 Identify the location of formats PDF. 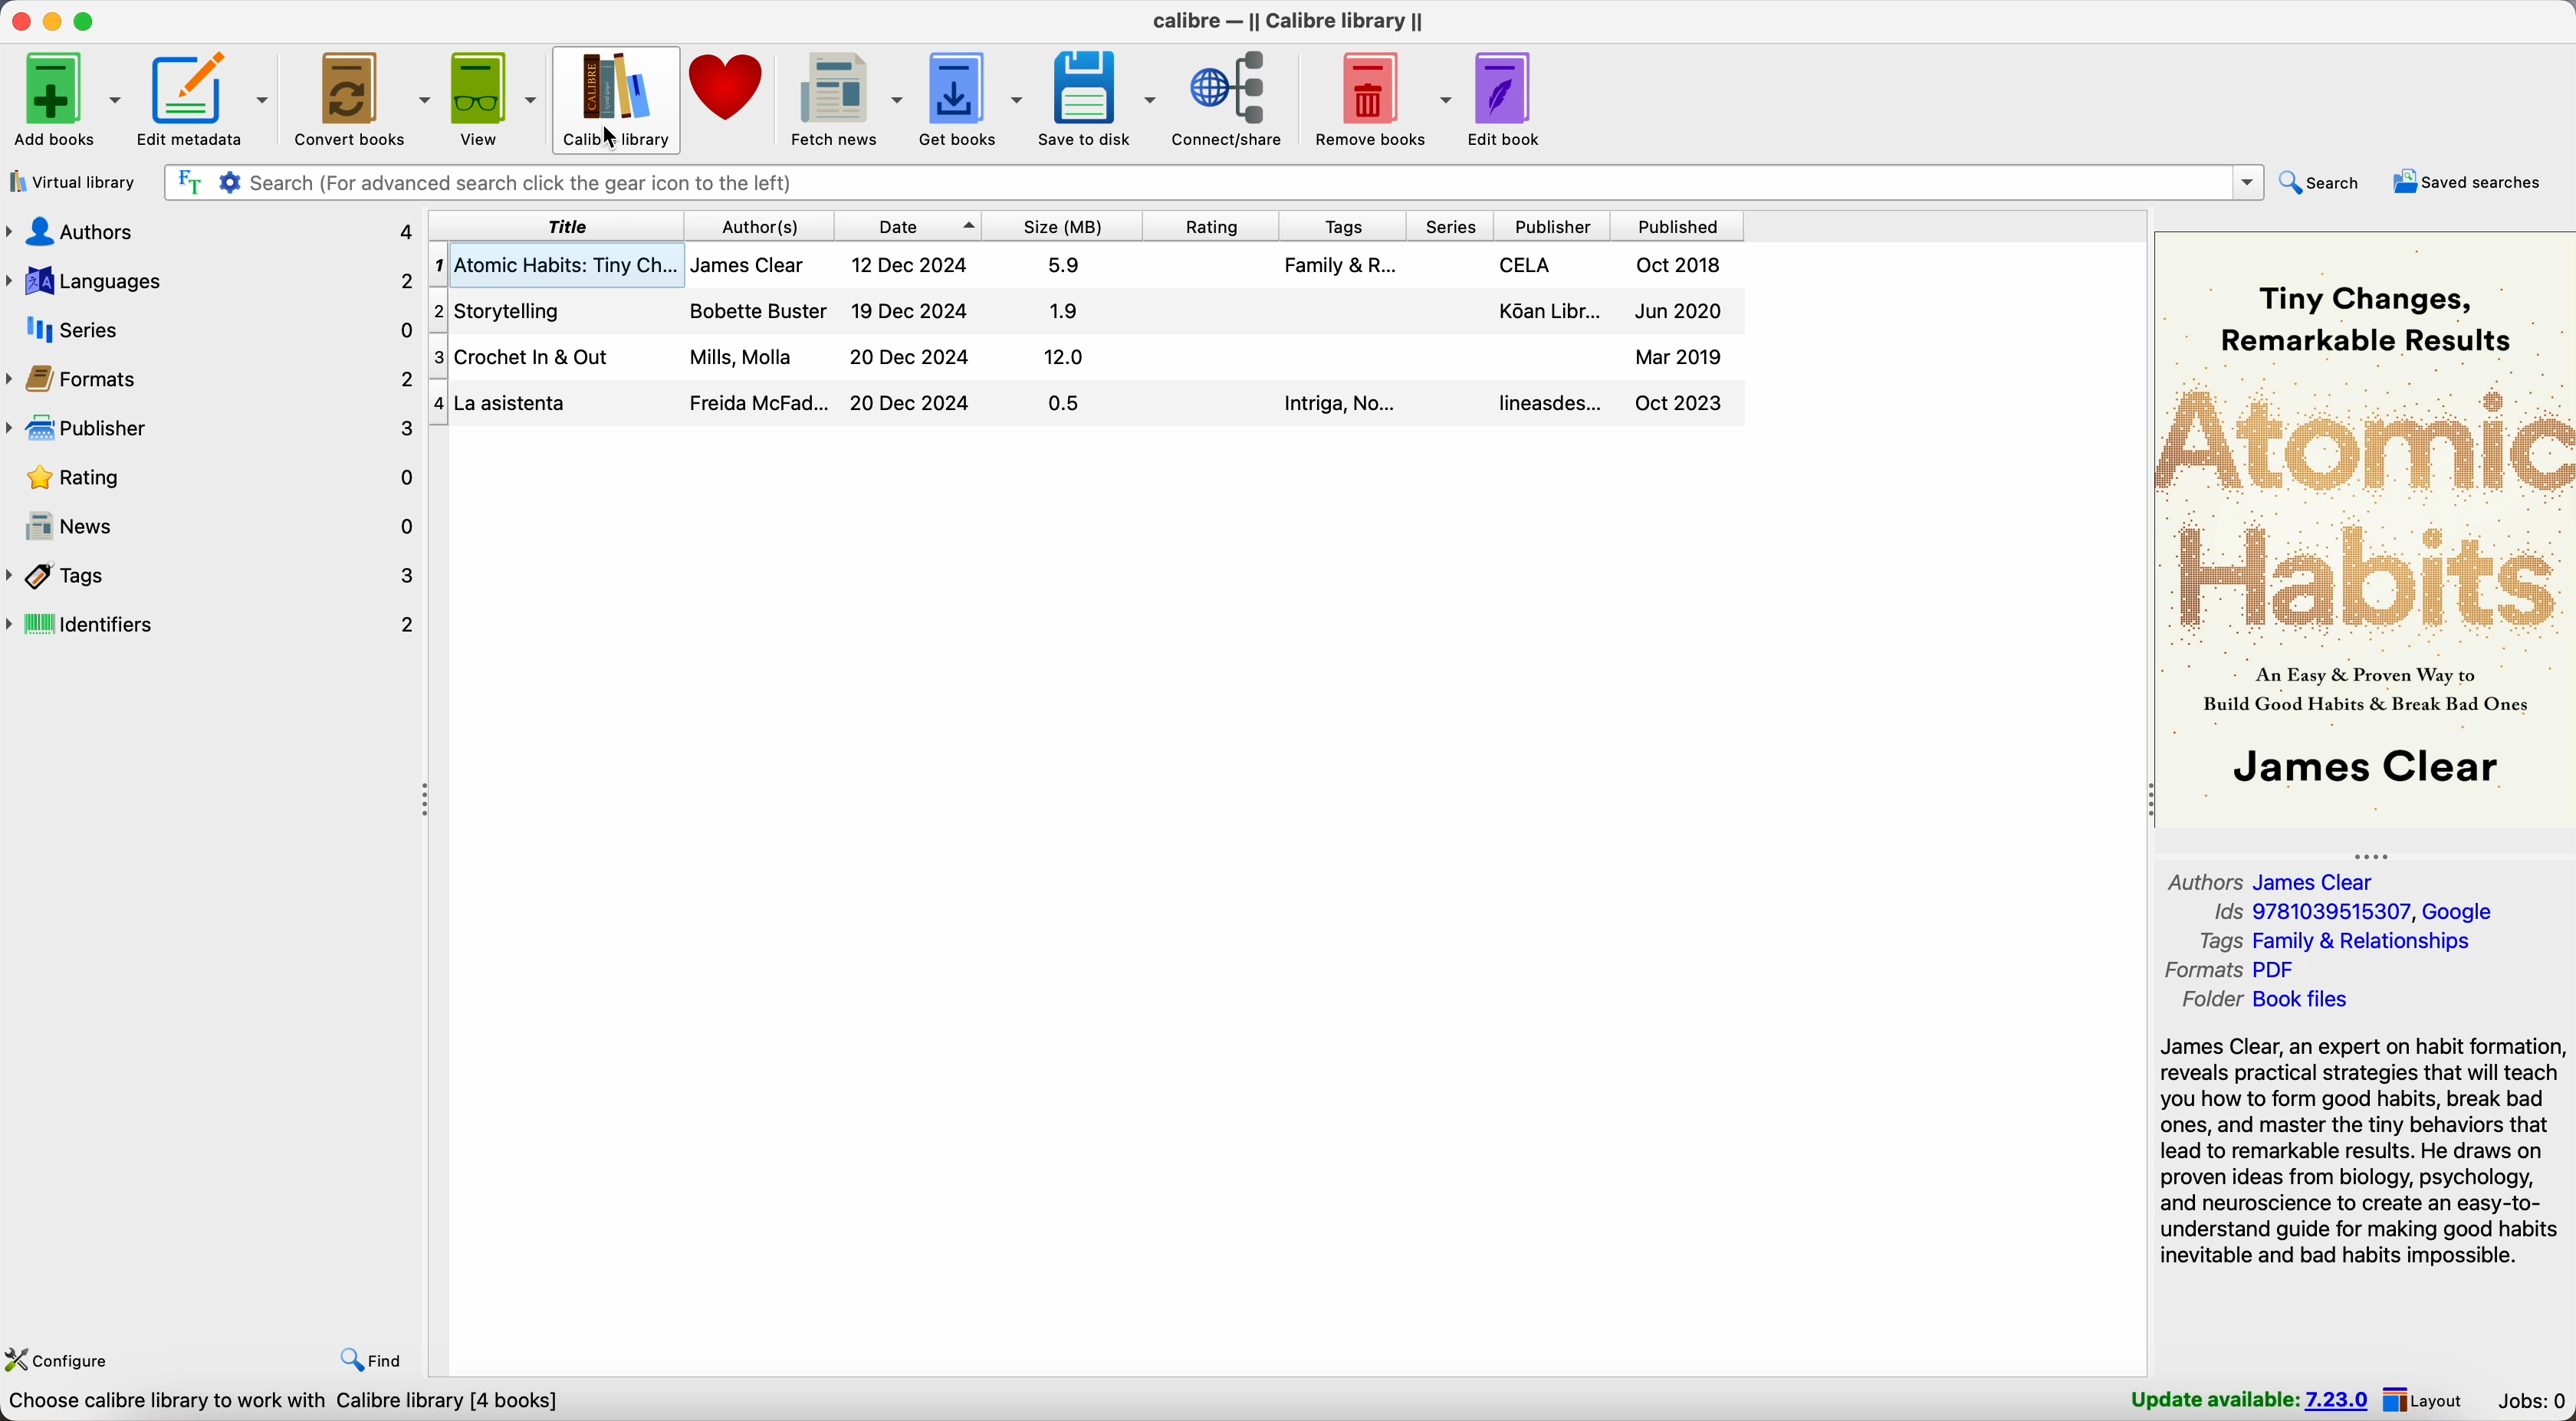
(2230, 970).